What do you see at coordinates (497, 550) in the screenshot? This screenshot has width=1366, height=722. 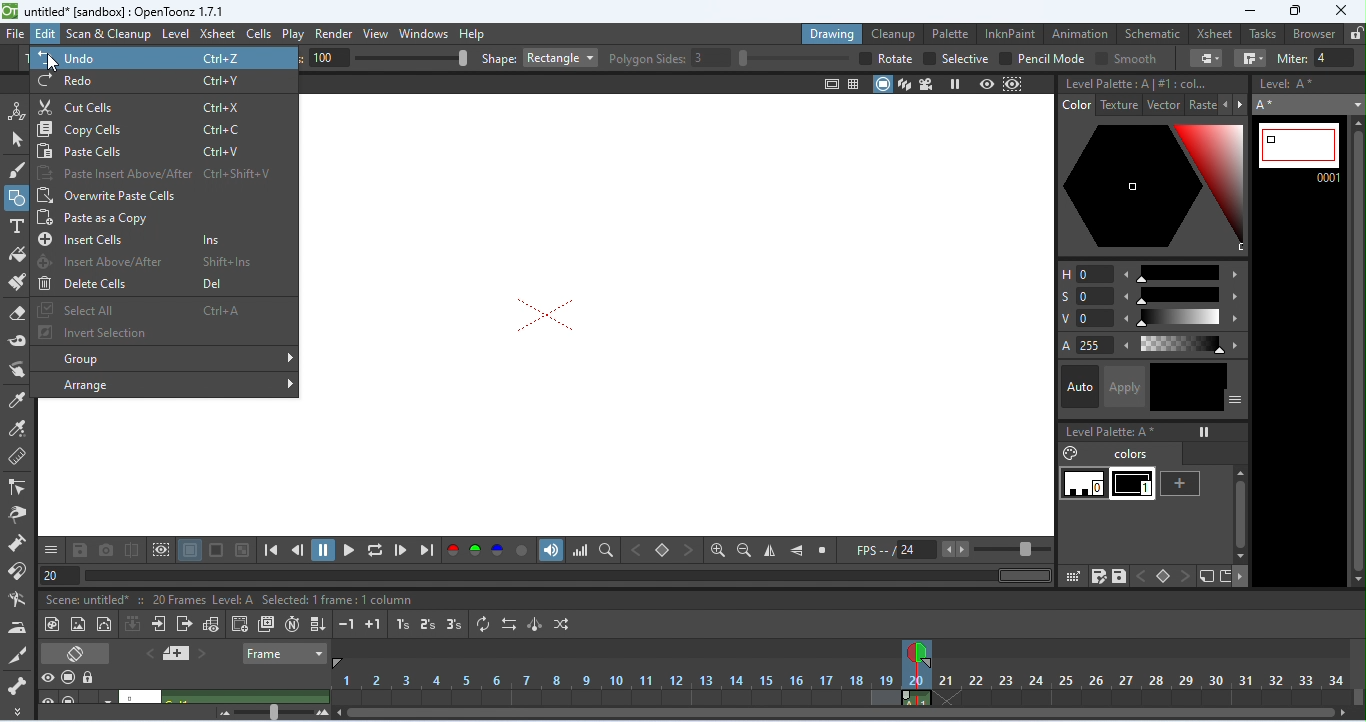 I see `blue channel` at bounding box center [497, 550].